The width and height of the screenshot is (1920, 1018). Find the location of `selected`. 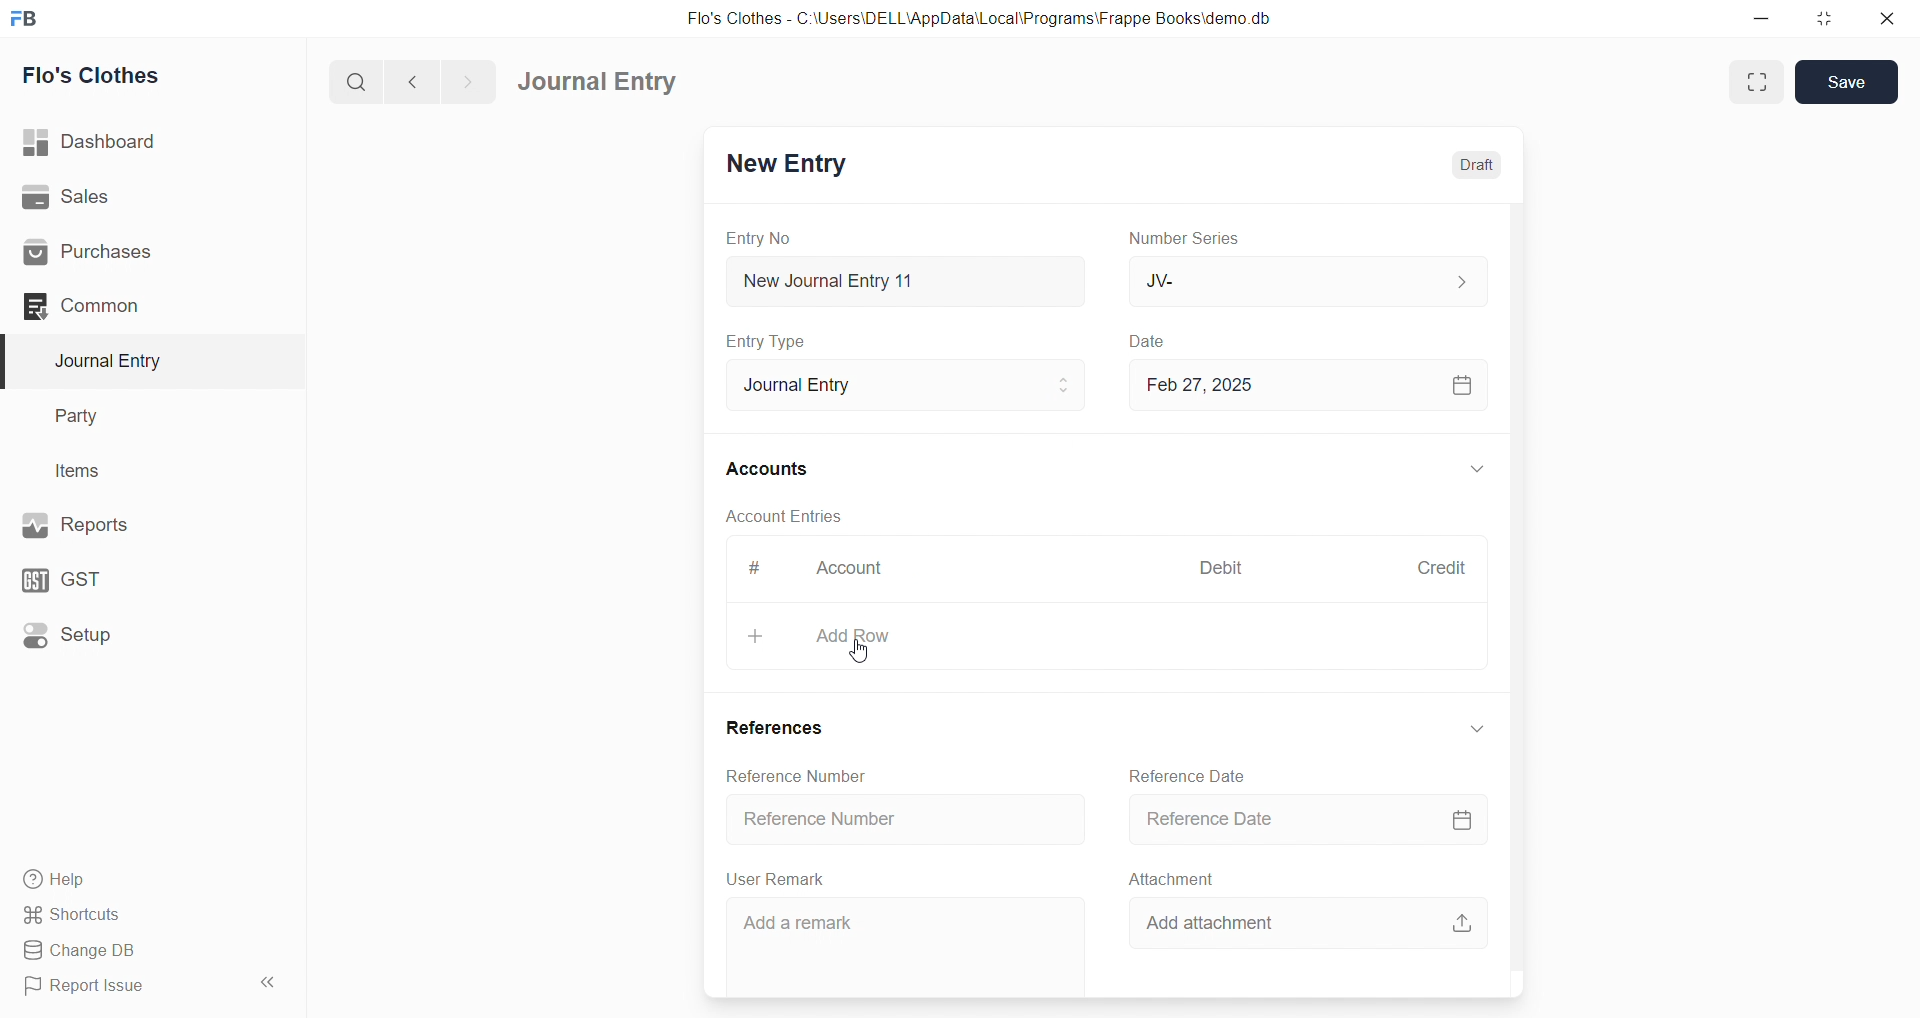

selected is located at coordinates (12, 360).